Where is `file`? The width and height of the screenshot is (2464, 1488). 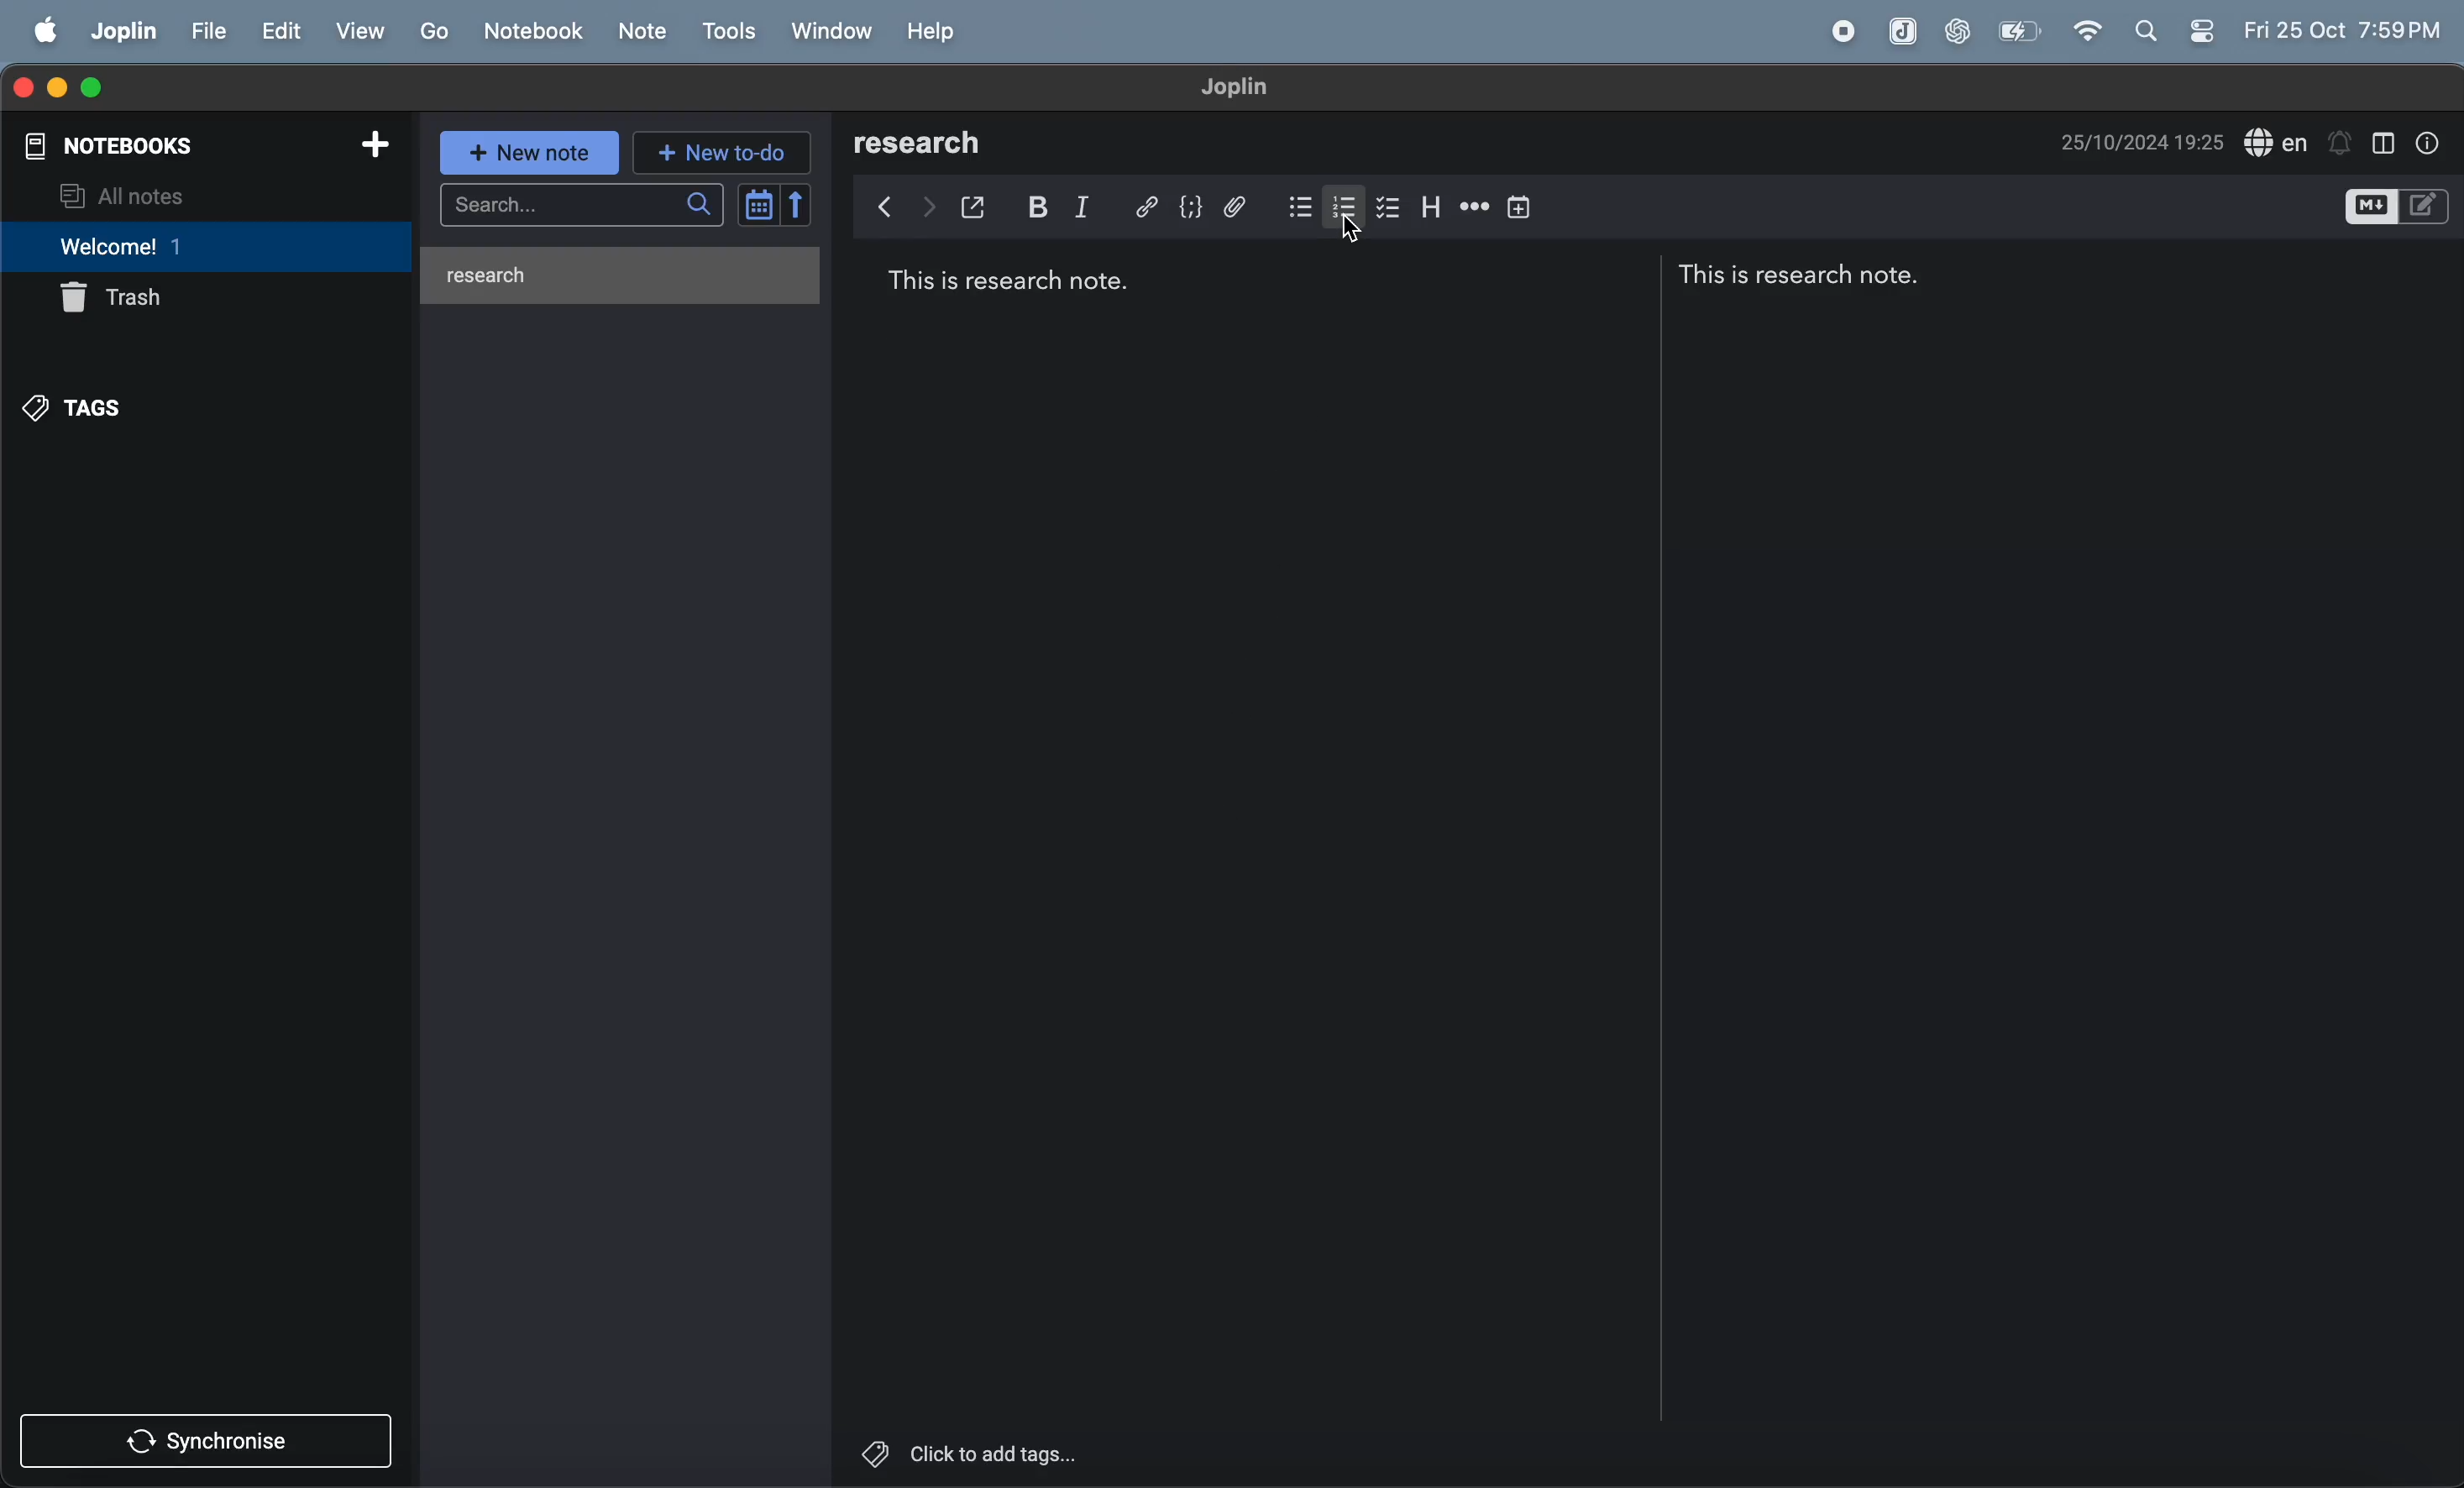
file is located at coordinates (207, 28).